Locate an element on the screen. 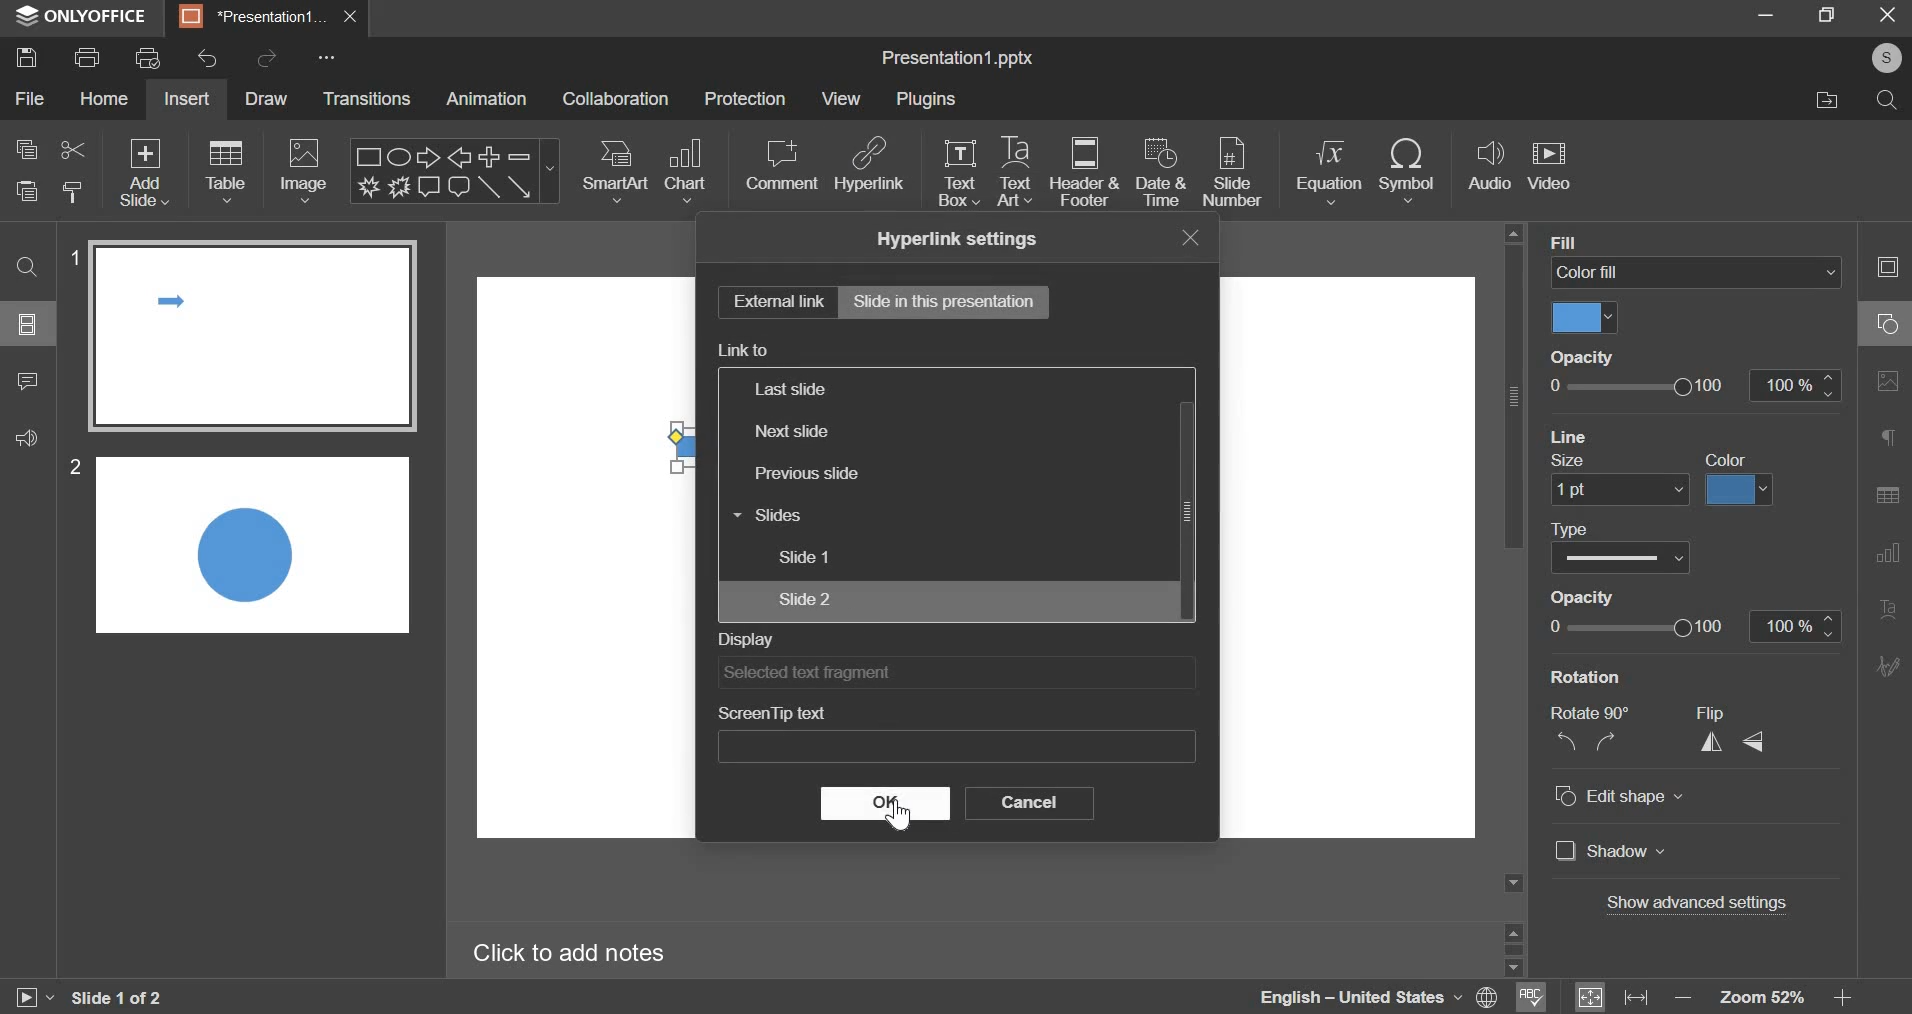  more shapes is located at coordinates (551, 168).